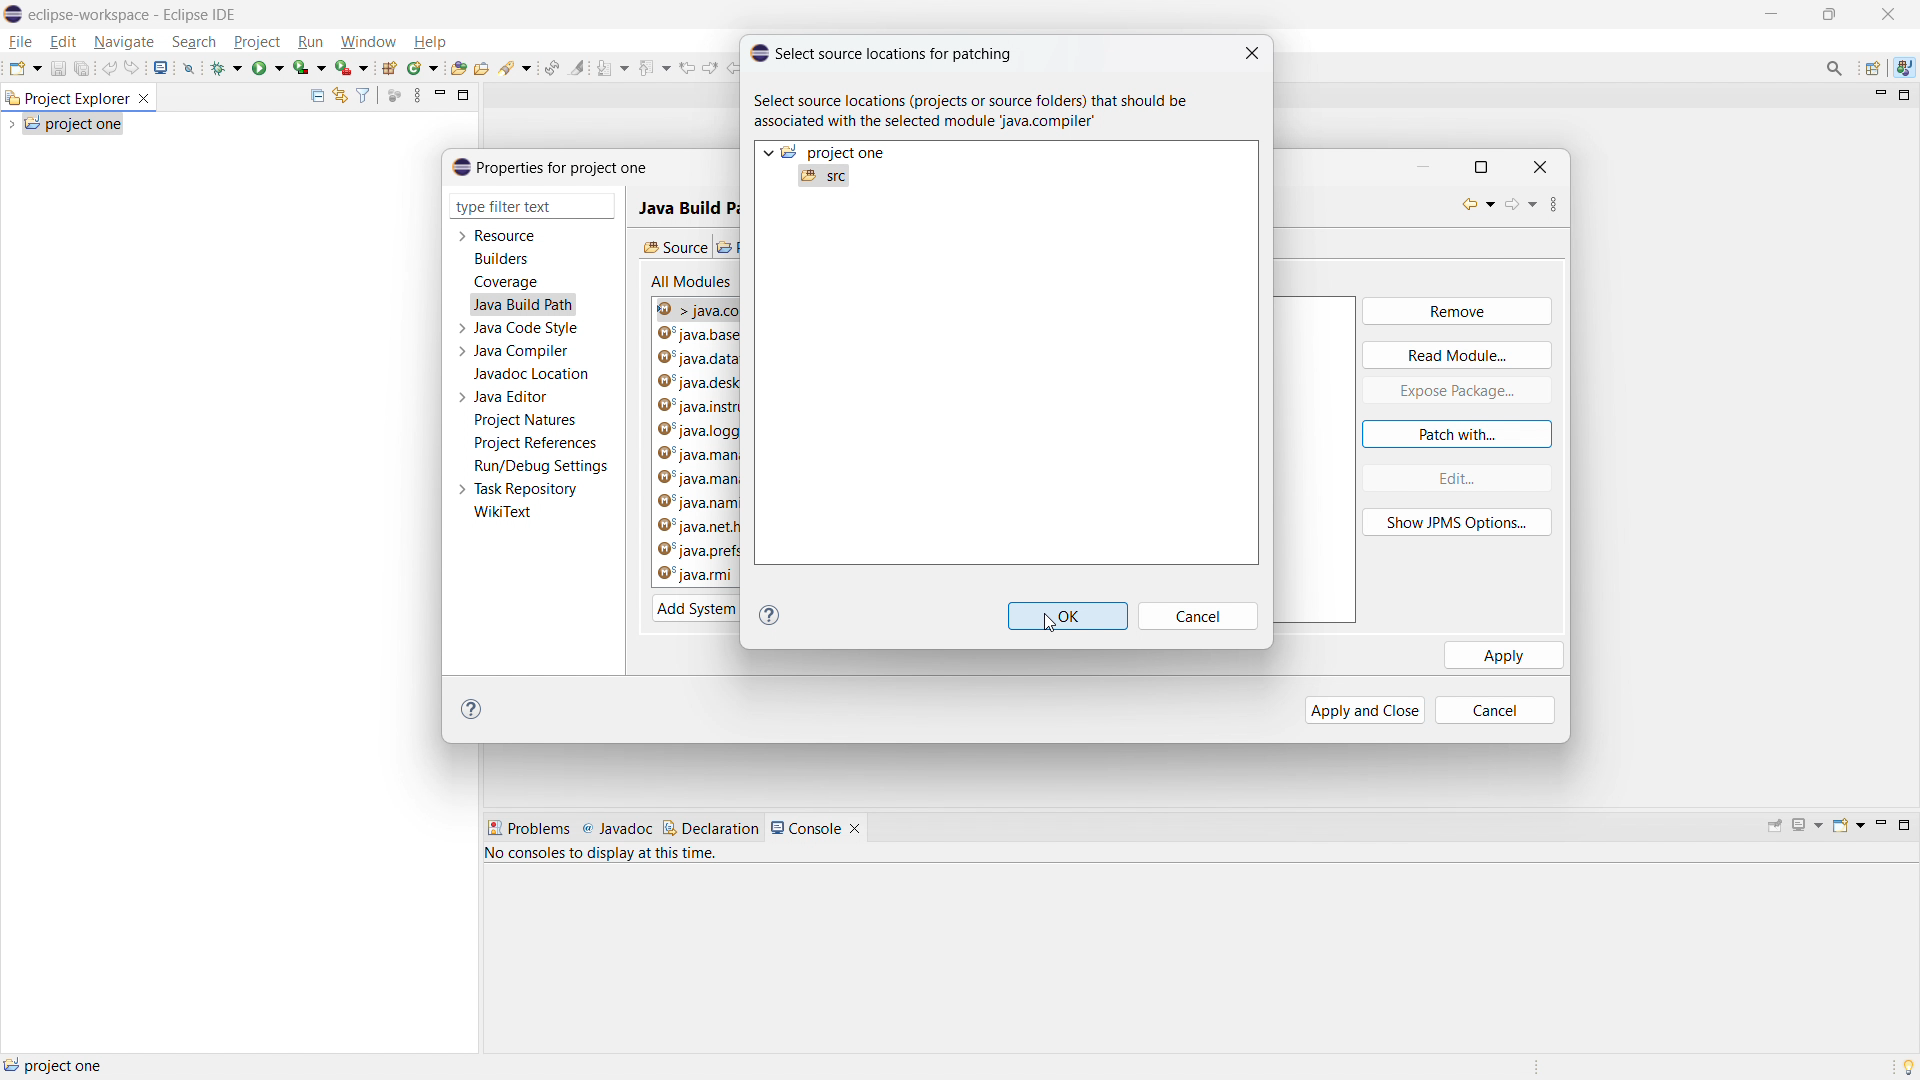 The image size is (1920, 1080). Describe the element at coordinates (1564, 204) in the screenshot. I see `view menu` at that location.